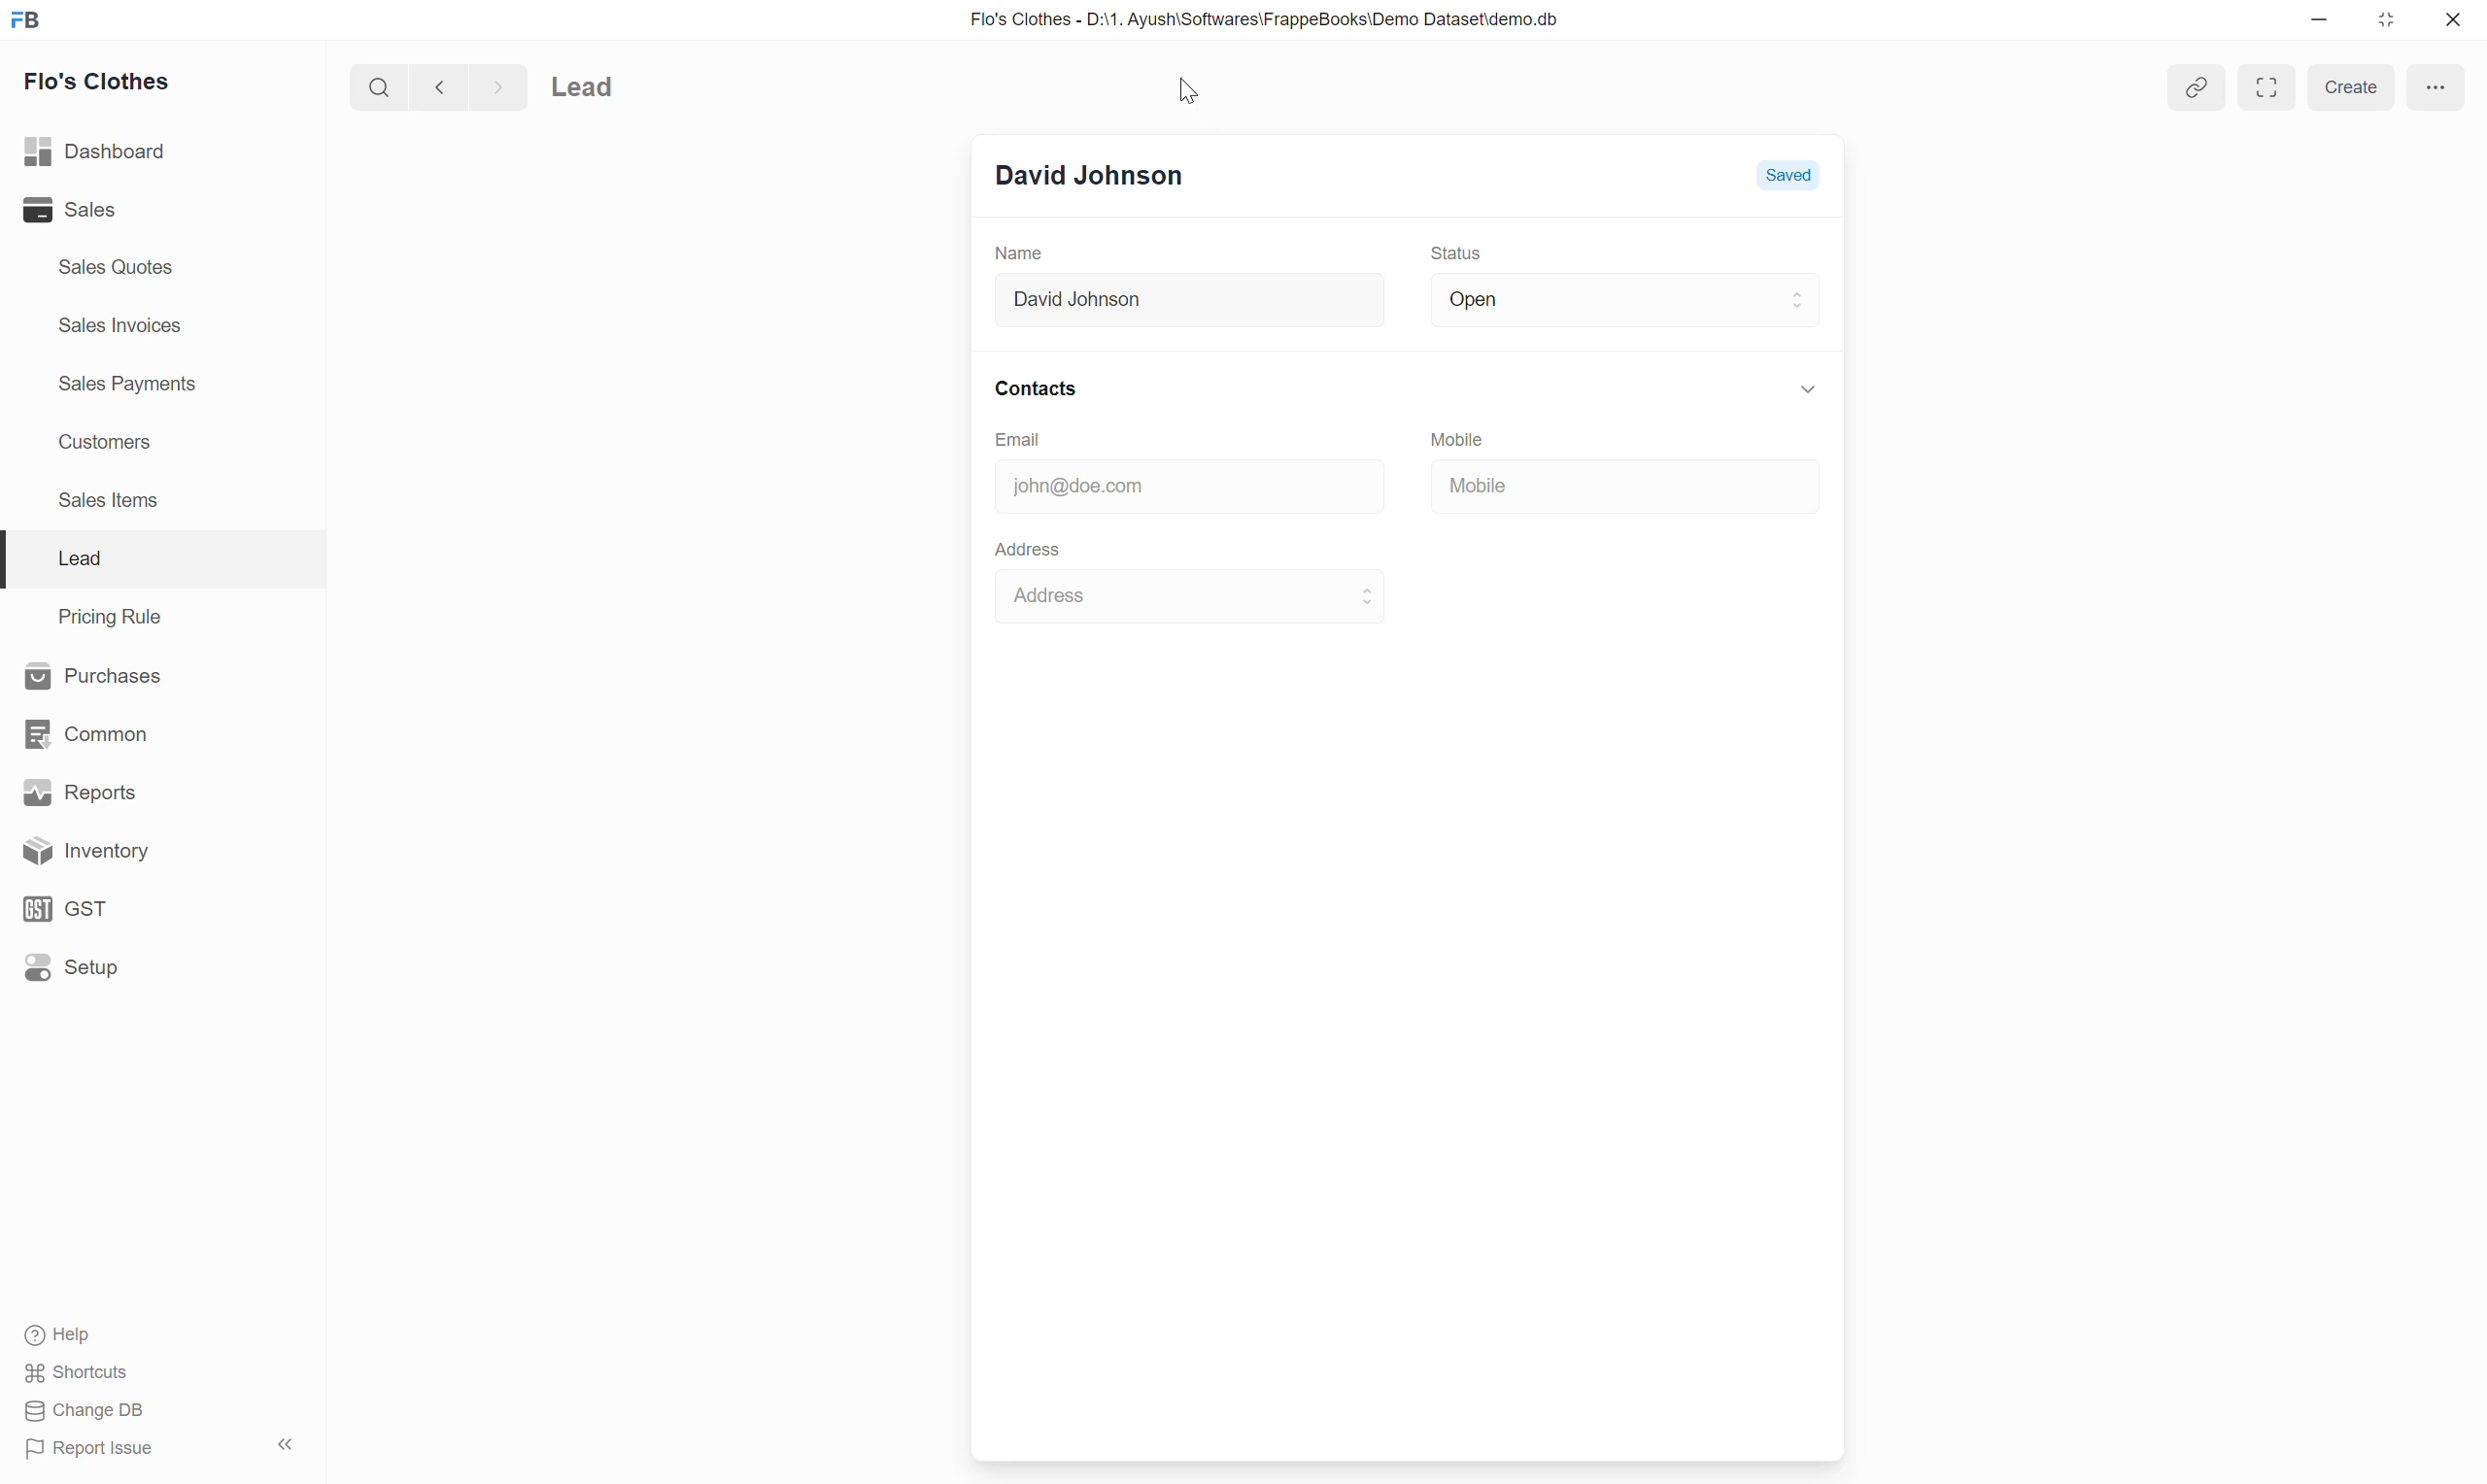  Describe the element at coordinates (2450, 20) in the screenshot. I see `close` at that location.